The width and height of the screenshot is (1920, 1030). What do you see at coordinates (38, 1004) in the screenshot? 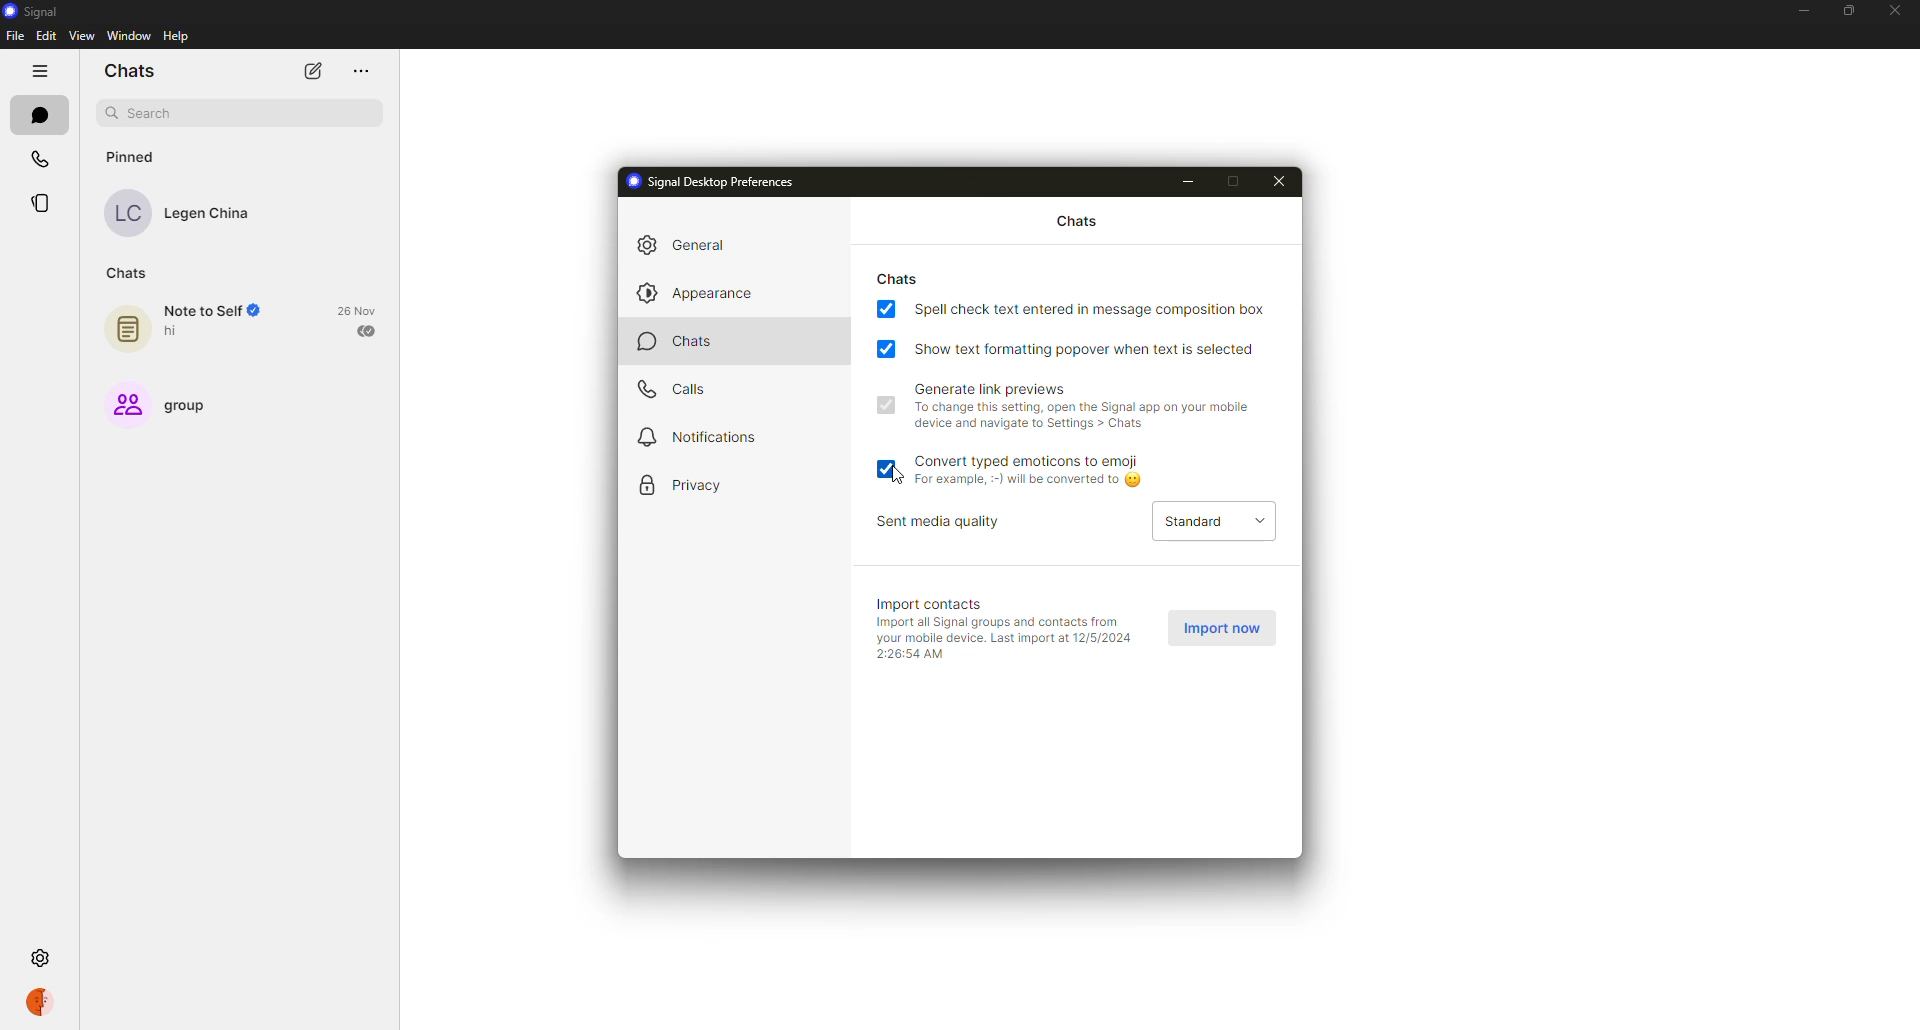
I see `profile` at bounding box center [38, 1004].